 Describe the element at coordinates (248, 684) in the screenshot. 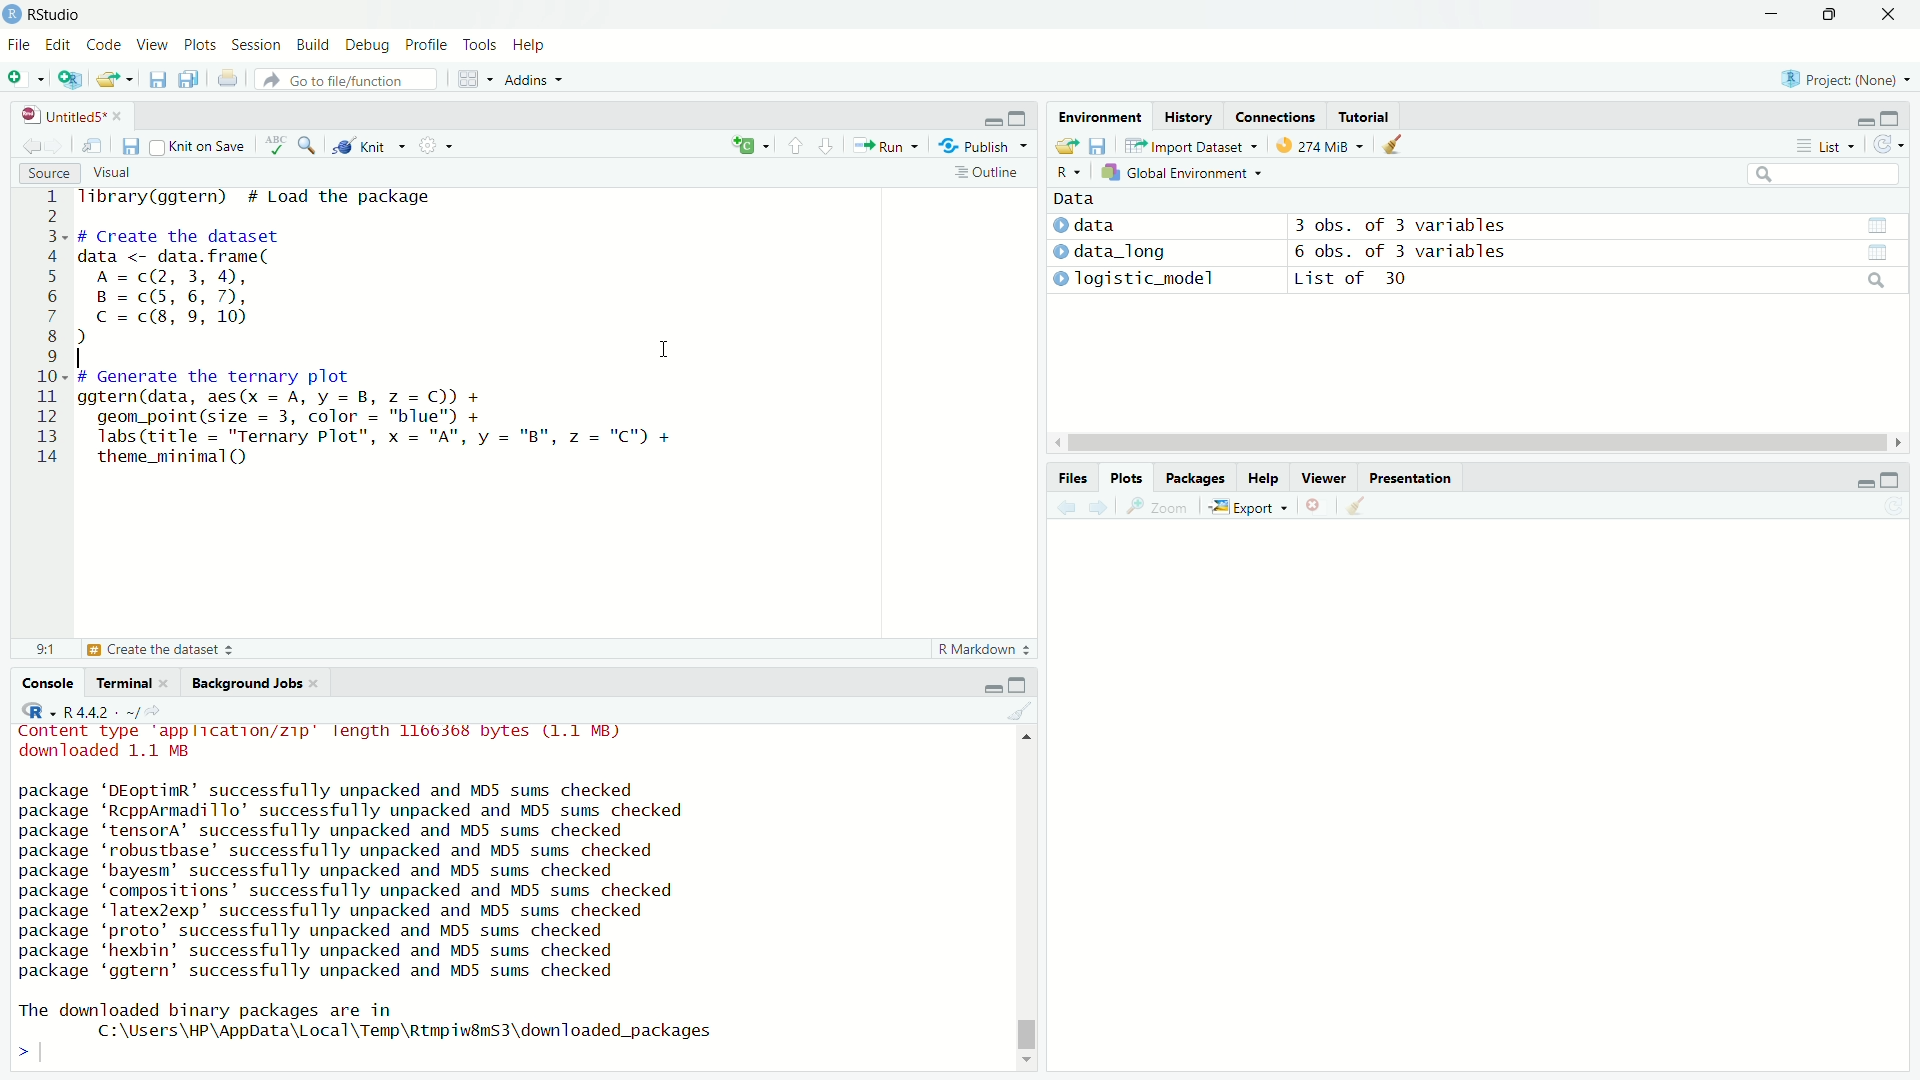

I see `Background Jobs` at that location.